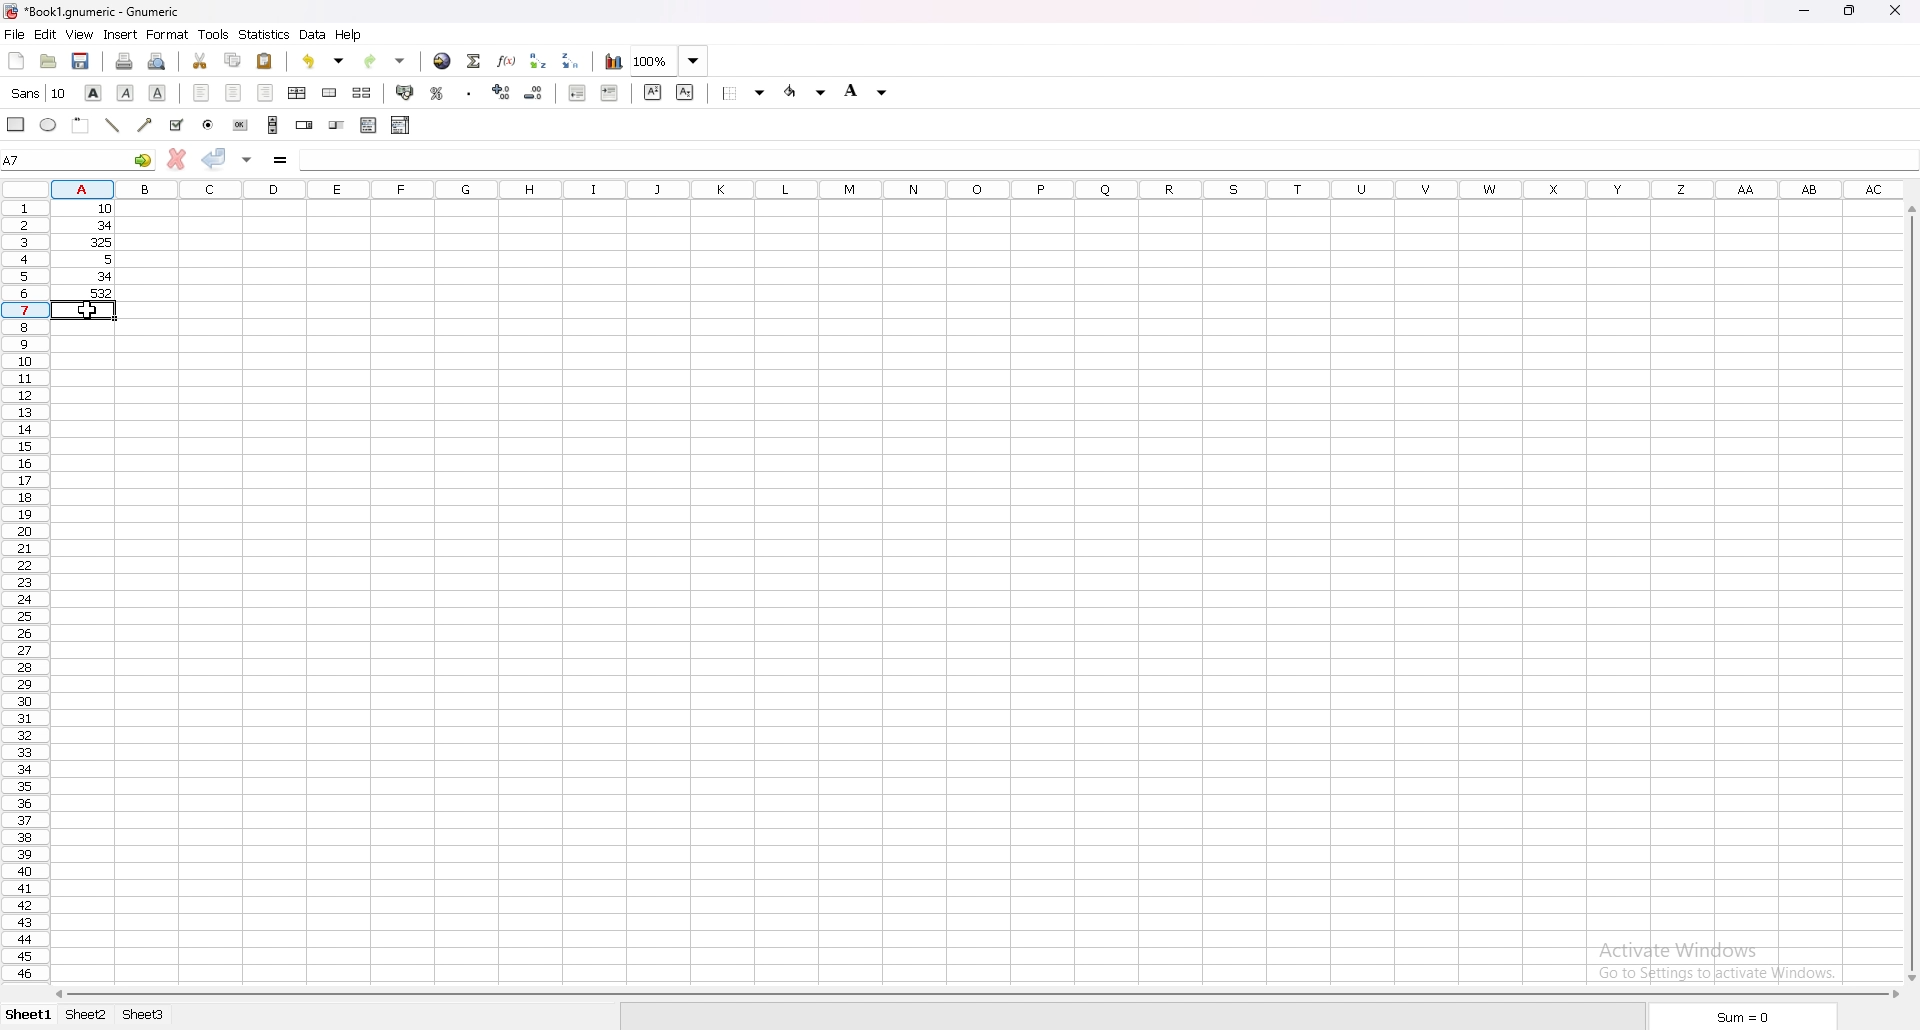 The image size is (1920, 1030). What do you see at coordinates (400, 123) in the screenshot?
I see `combo box` at bounding box center [400, 123].